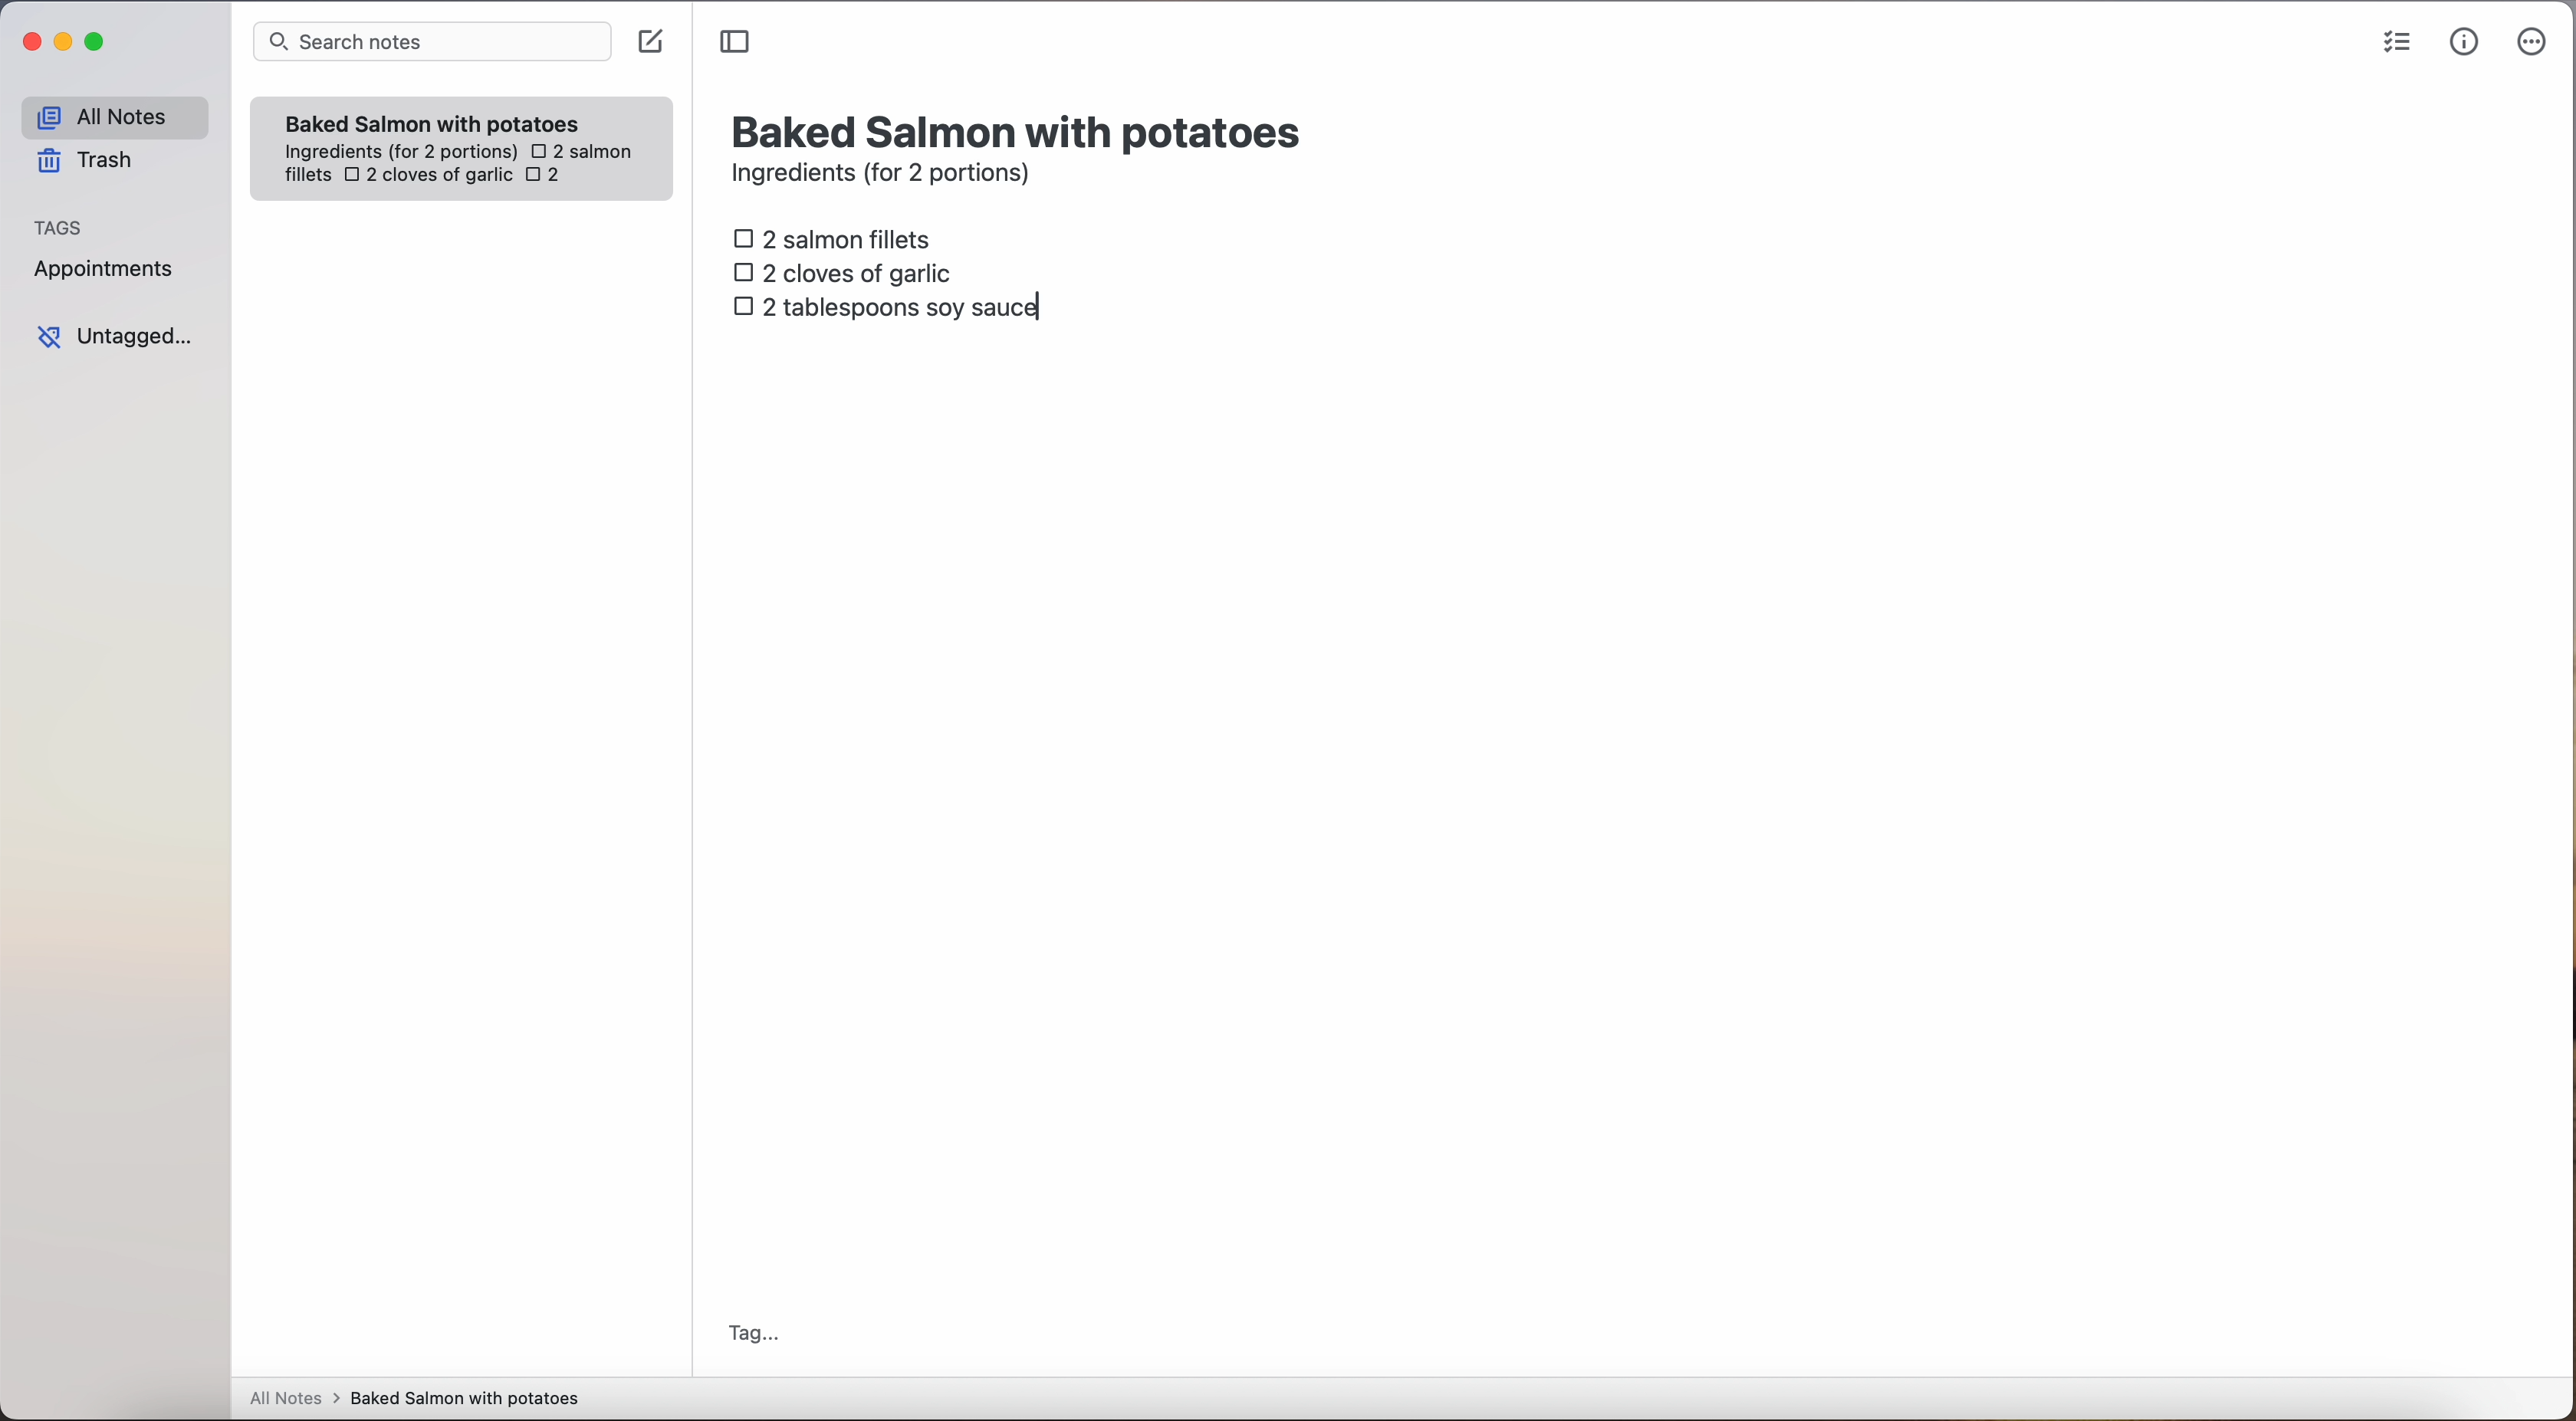 The width and height of the screenshot is (2576, 1421). Describe the element at coordinates (92, 161) in the screenshot. I see `trash` at that location.